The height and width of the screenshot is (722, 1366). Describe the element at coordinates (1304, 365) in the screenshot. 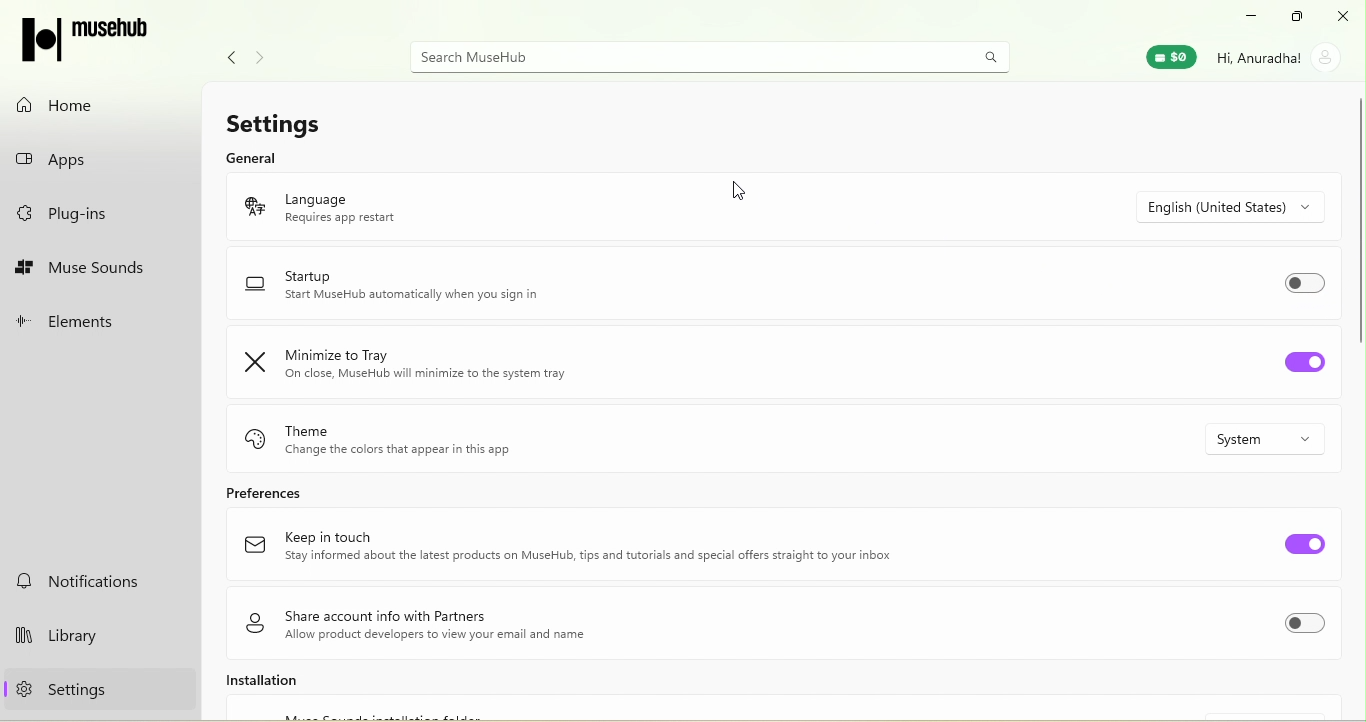

I see `Toggle` at that location.